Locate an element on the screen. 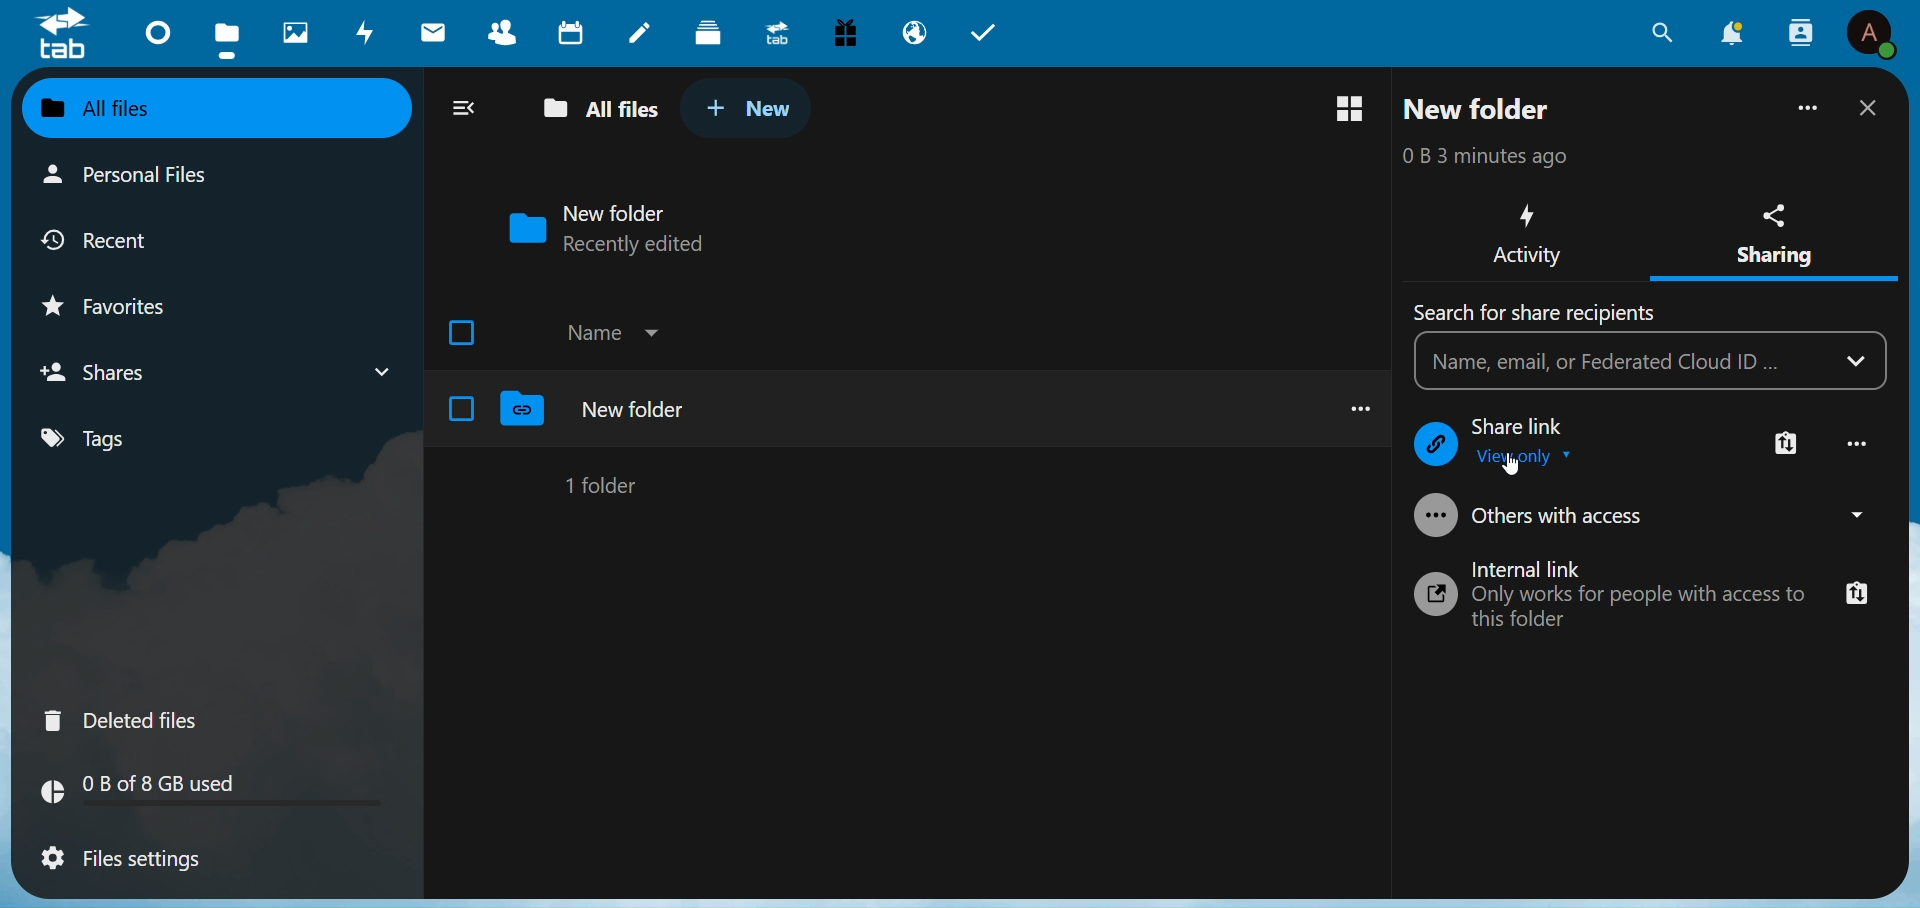 Image resolution: width=1920 pixels, height=908 pixels. 1 Folder is located at coordinates (606, 484).